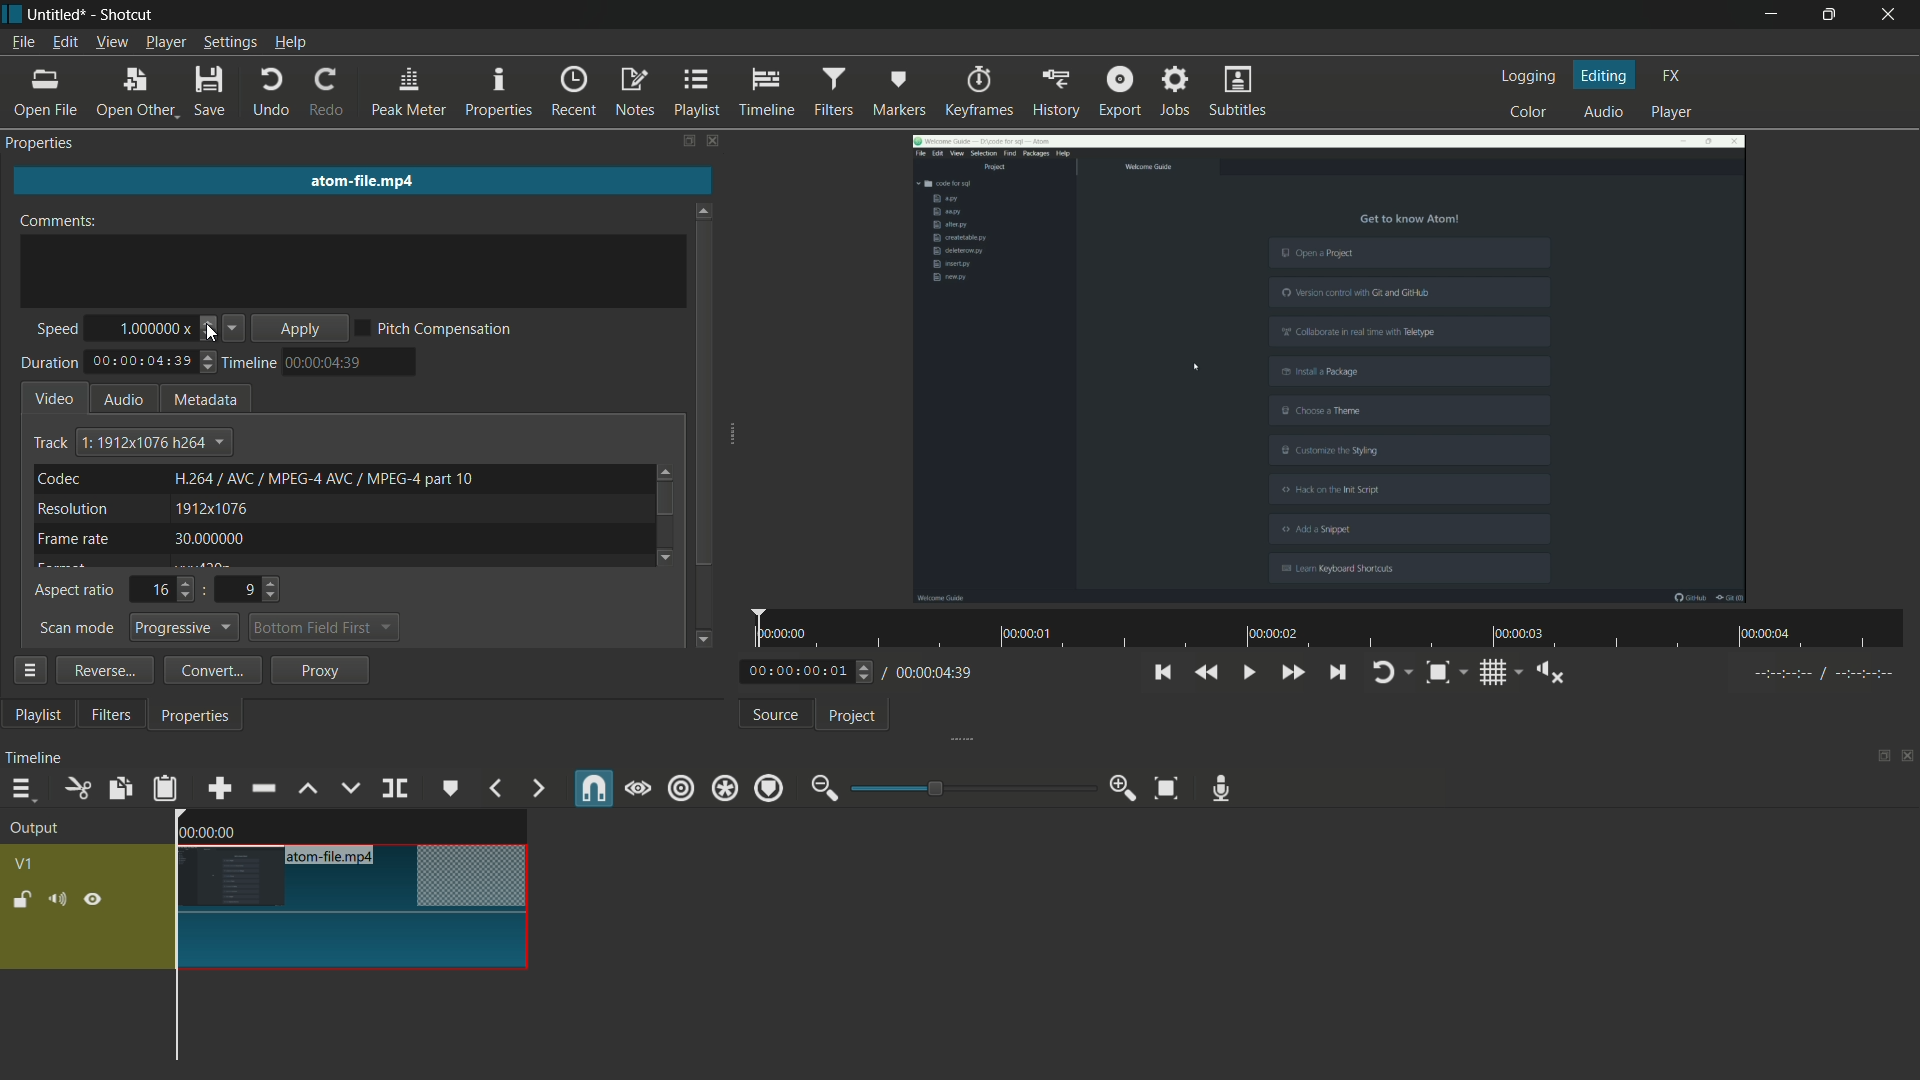 The image size is (1920, 1080). I want to click on expand, so click(739, 436).